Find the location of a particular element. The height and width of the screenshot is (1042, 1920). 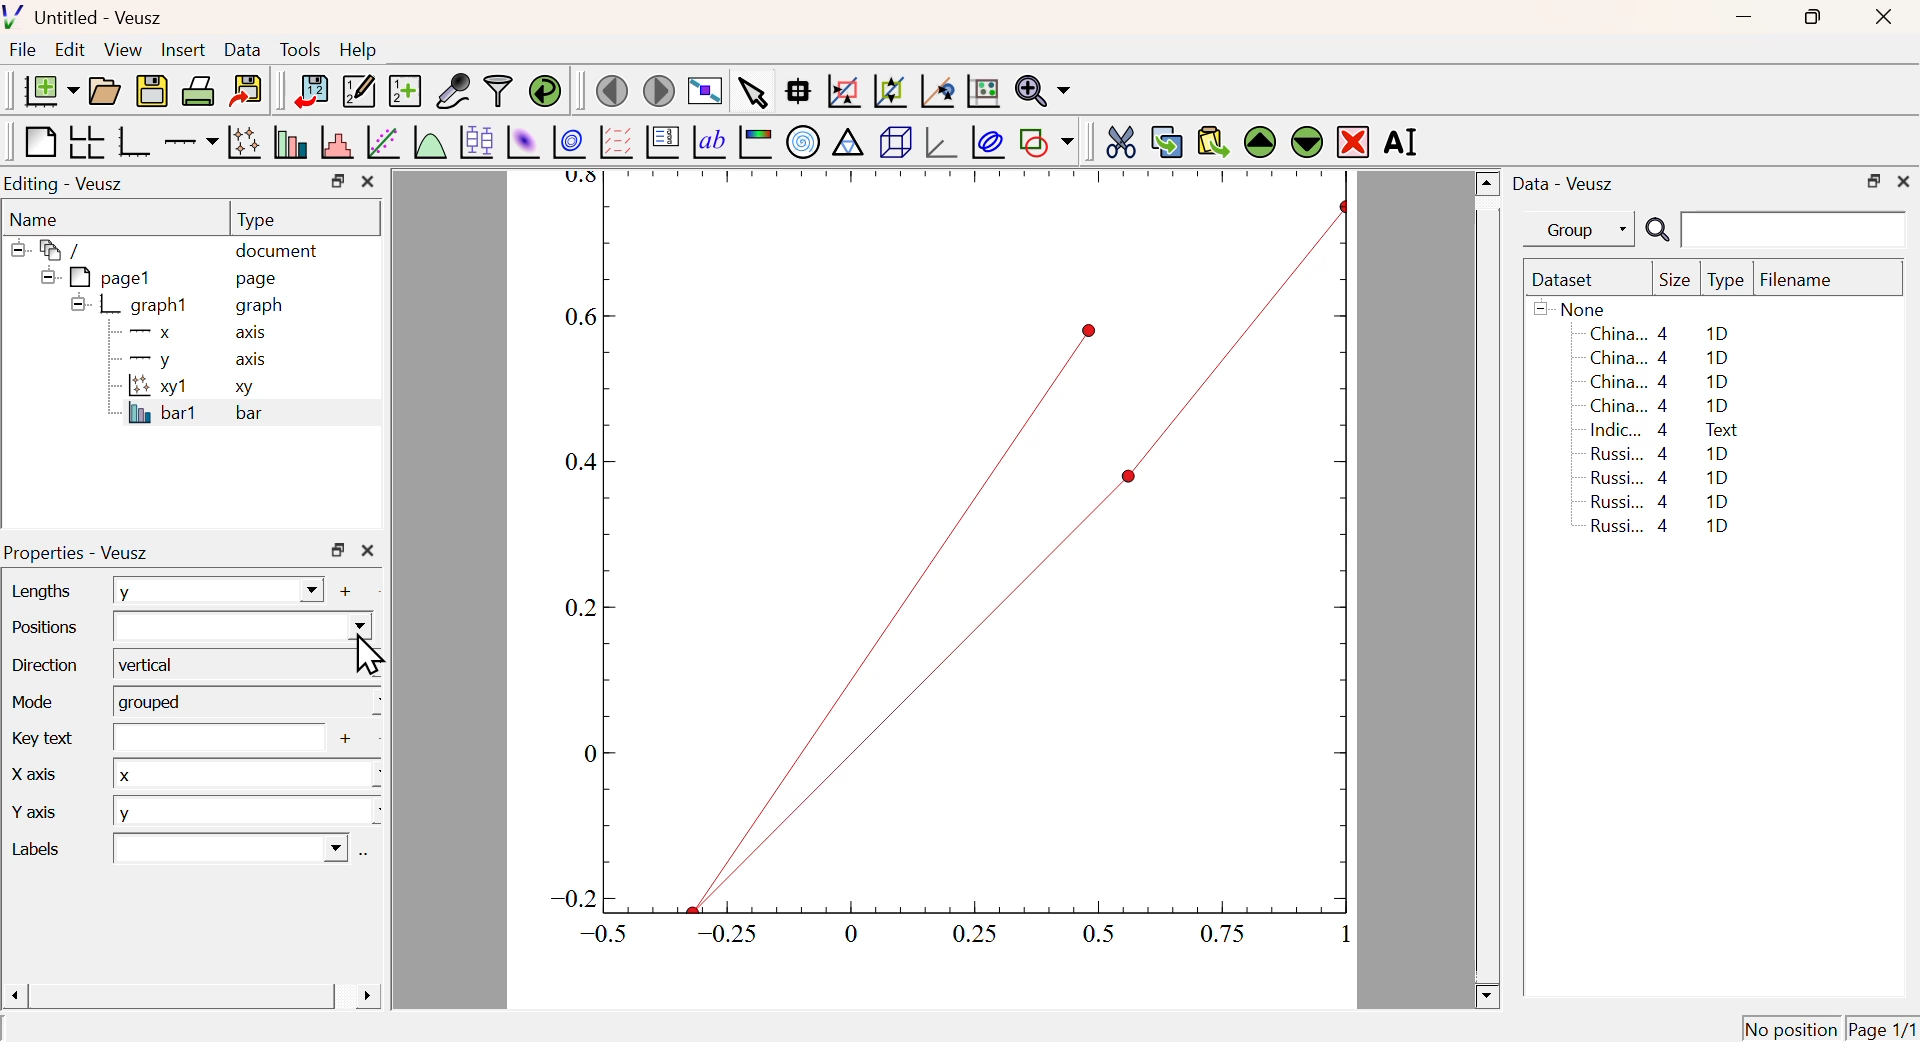

Plot Covariance Ellipses is located at coordinates (988, 144).